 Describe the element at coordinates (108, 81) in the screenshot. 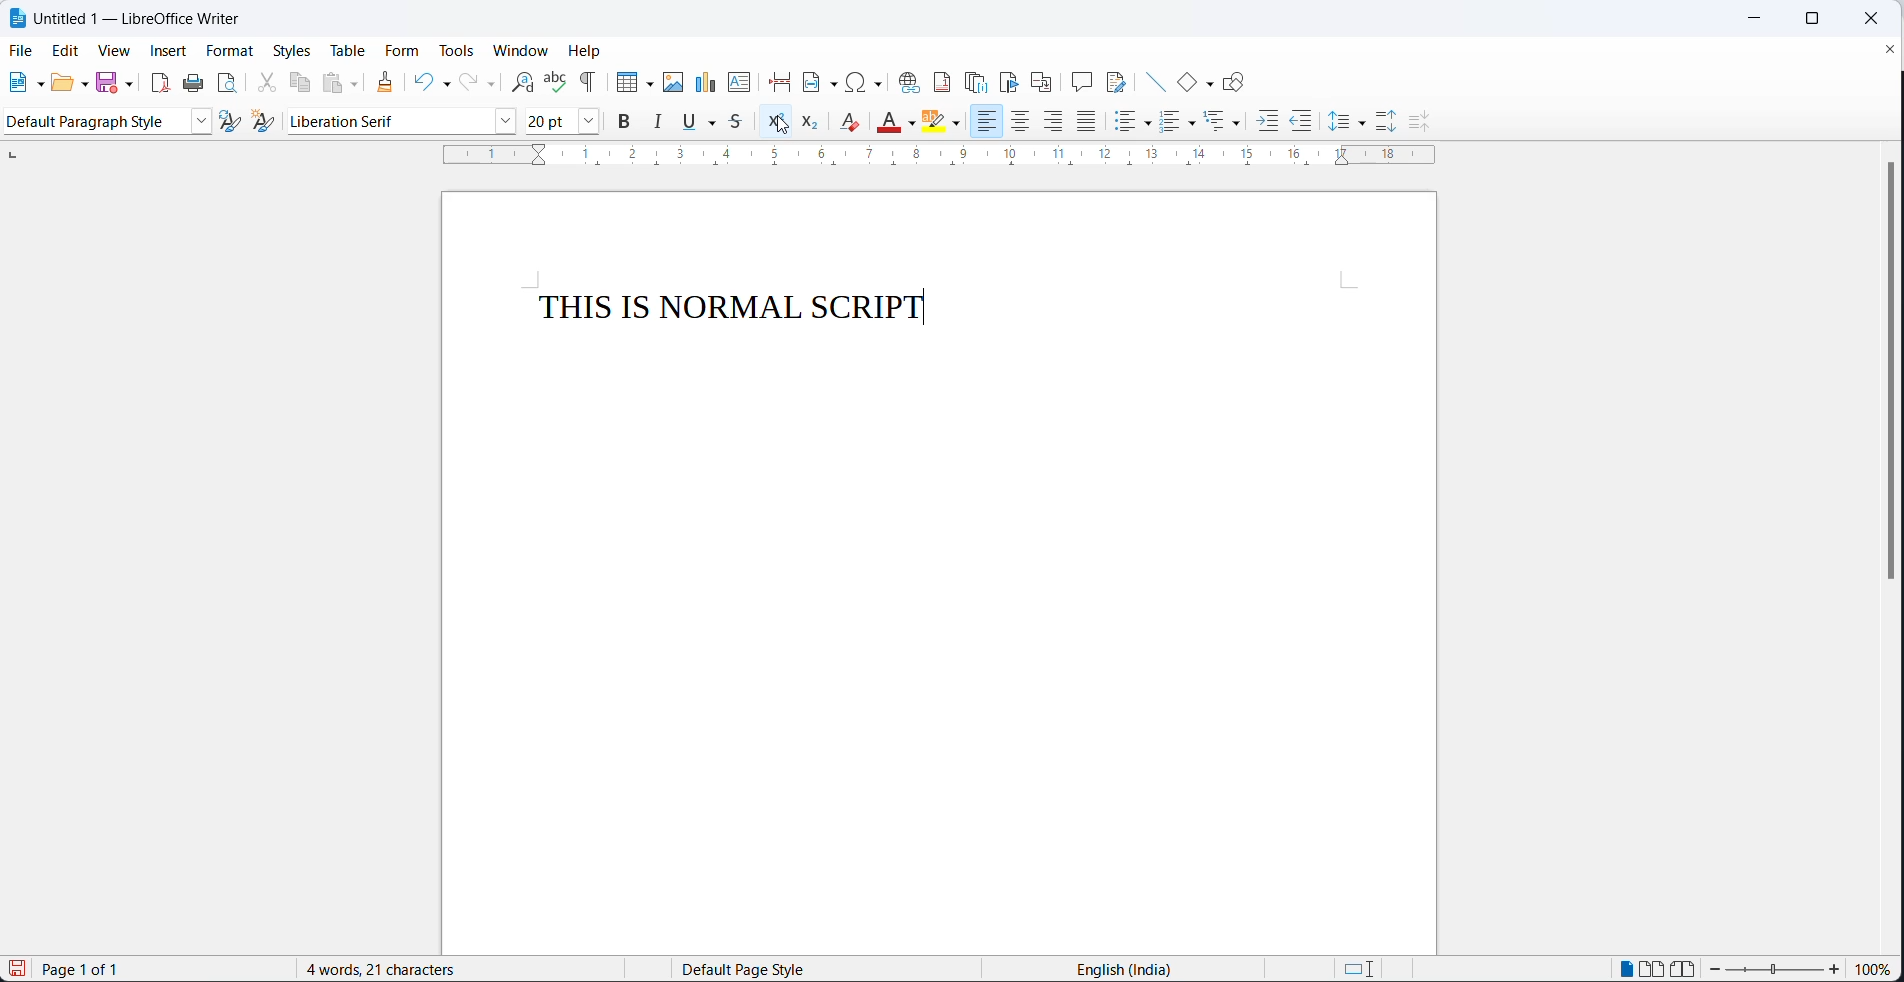

I see `save` at that location.